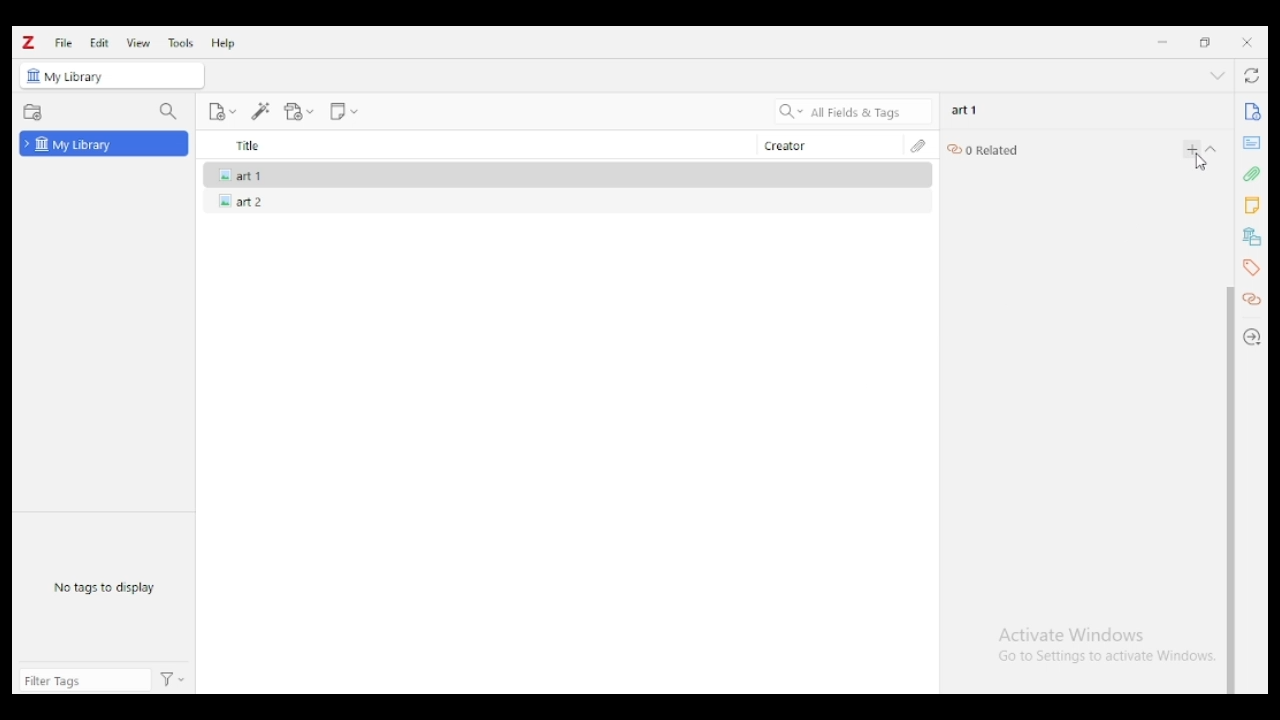  I want to click on libraries and collections, so click(1250, 237).